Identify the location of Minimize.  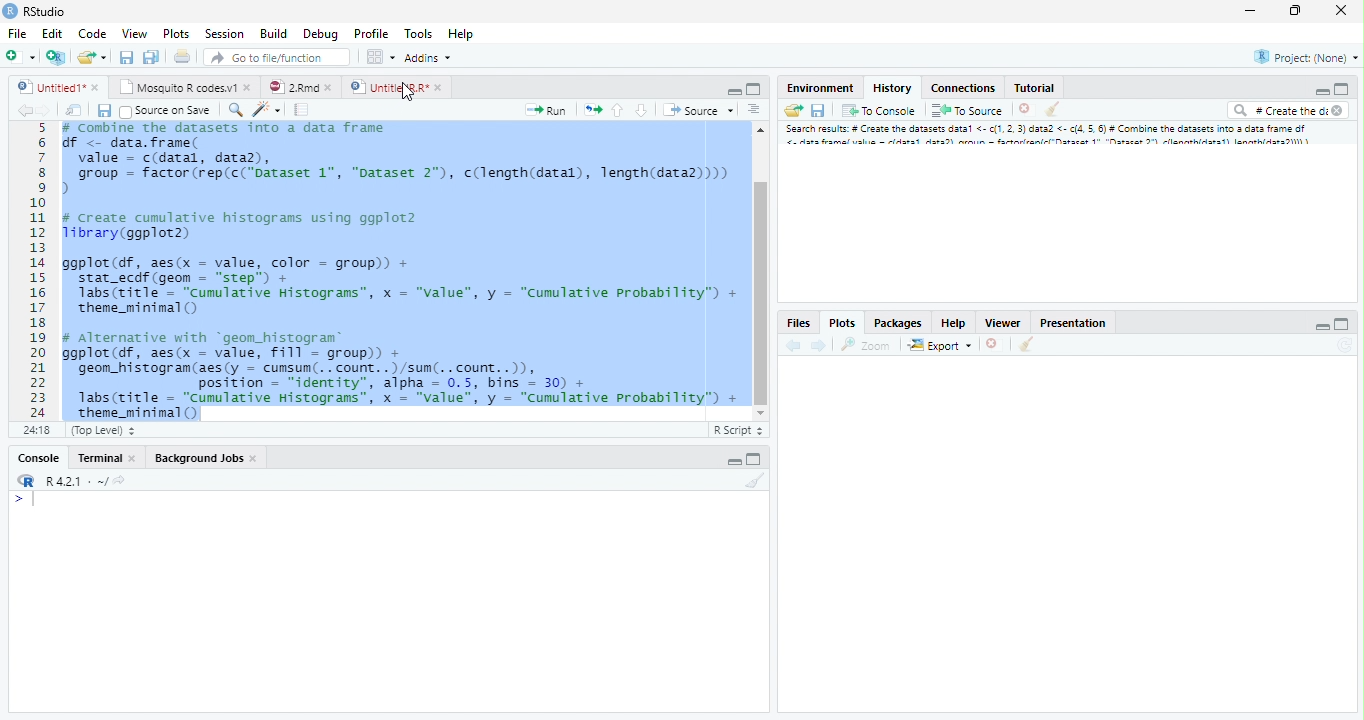
(733, 461).